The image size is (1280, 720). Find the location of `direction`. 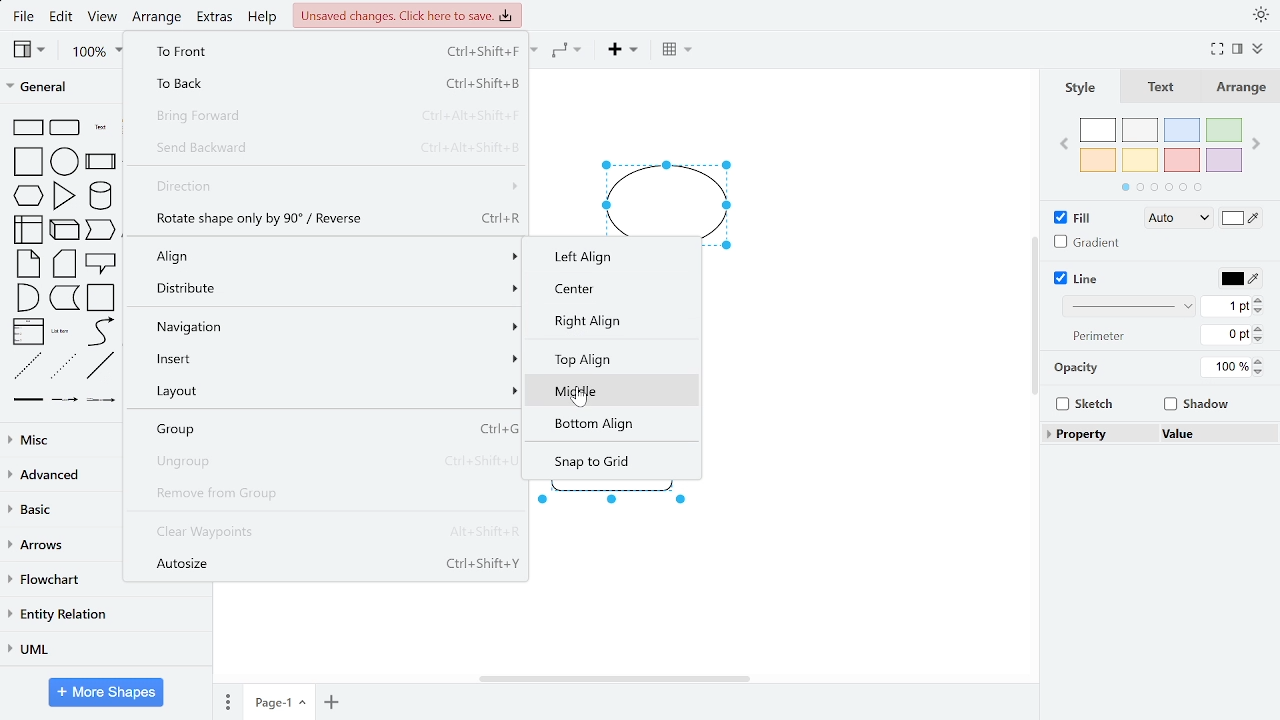

direction is located at coordinates (332, 187).